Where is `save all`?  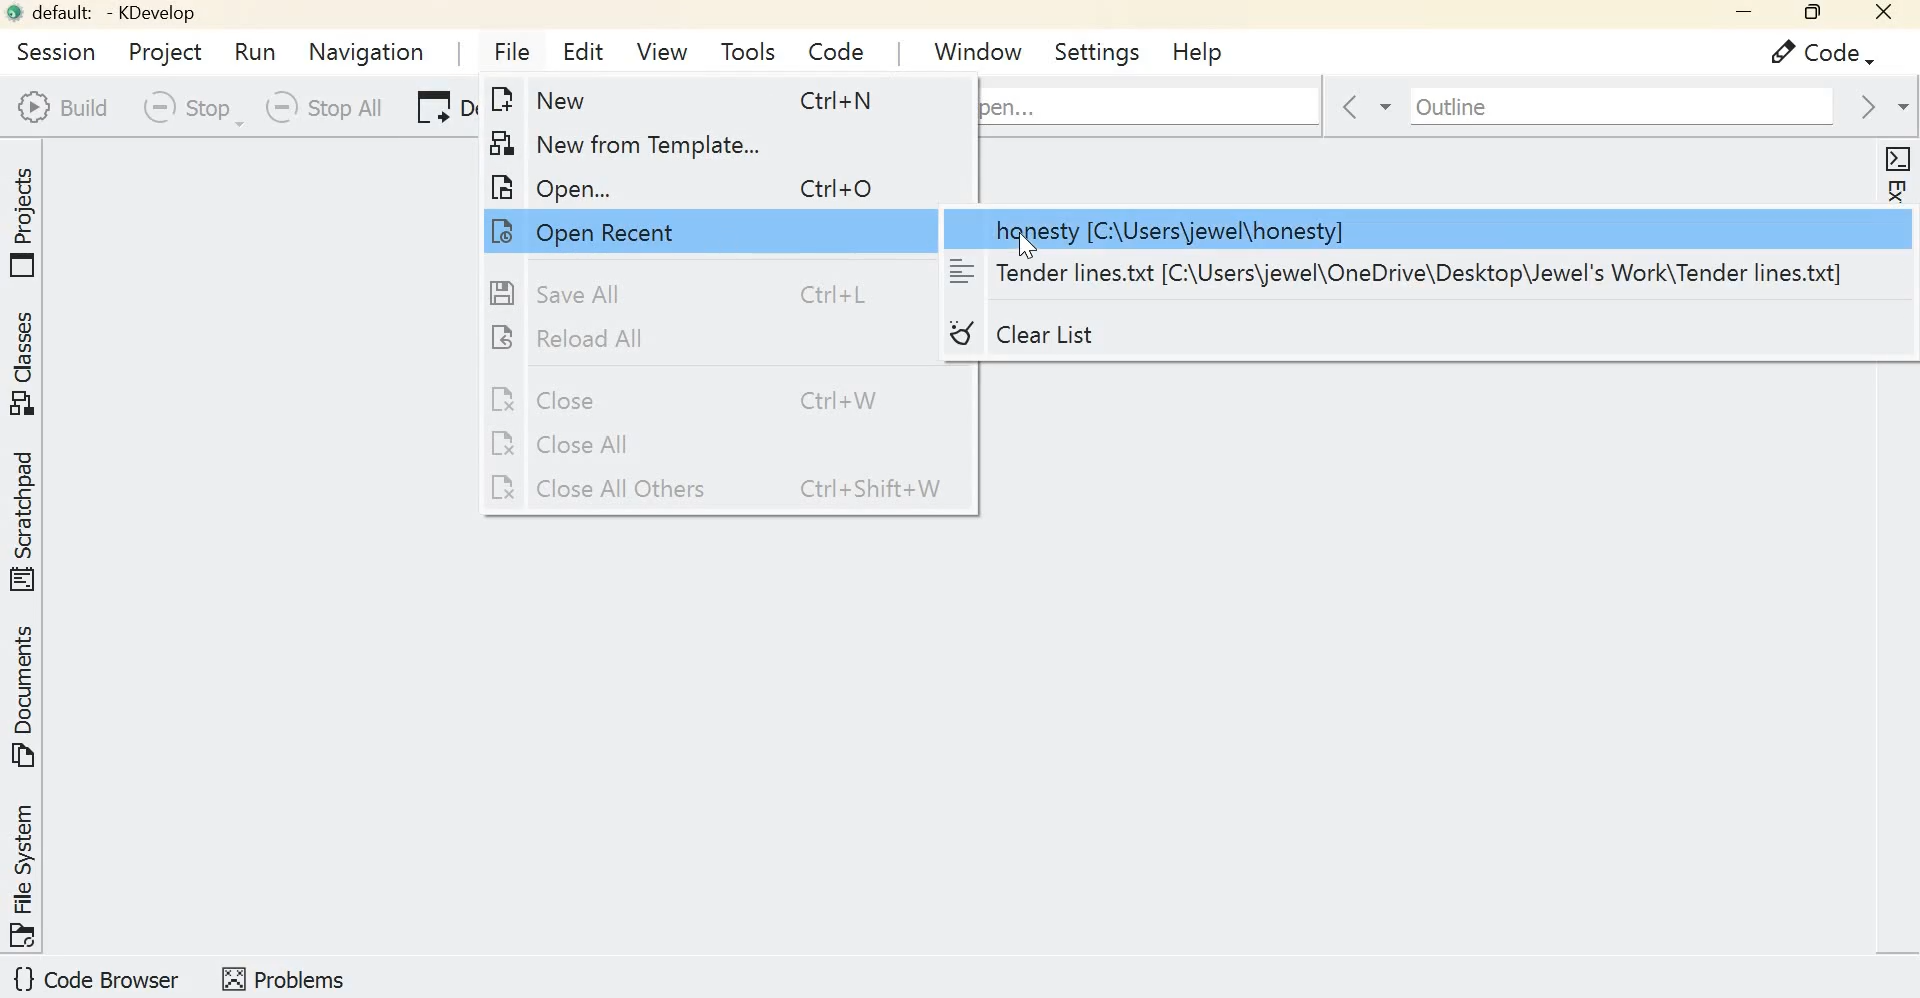 save all is located at coordinates (687, 293).